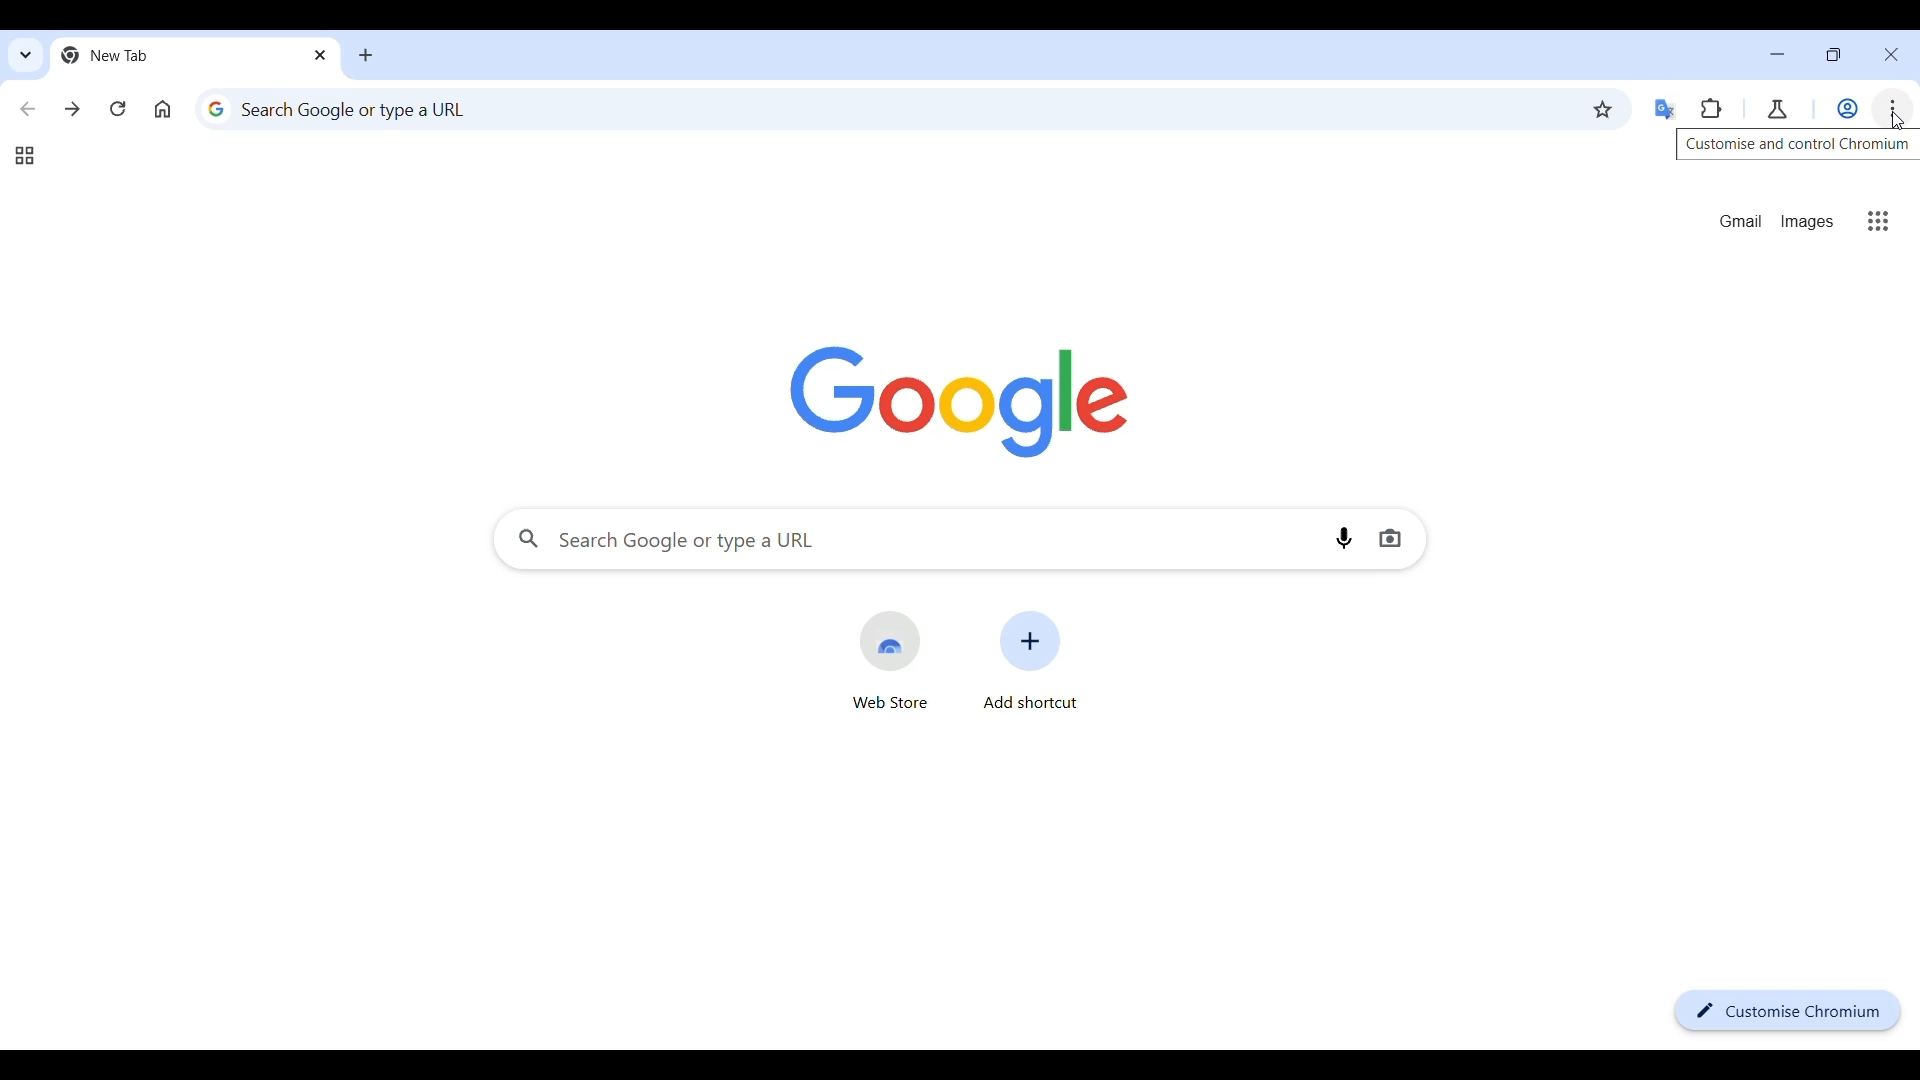 This screenshot has width=1920, height=1080. I want to click on new tab, so click(177, 55).